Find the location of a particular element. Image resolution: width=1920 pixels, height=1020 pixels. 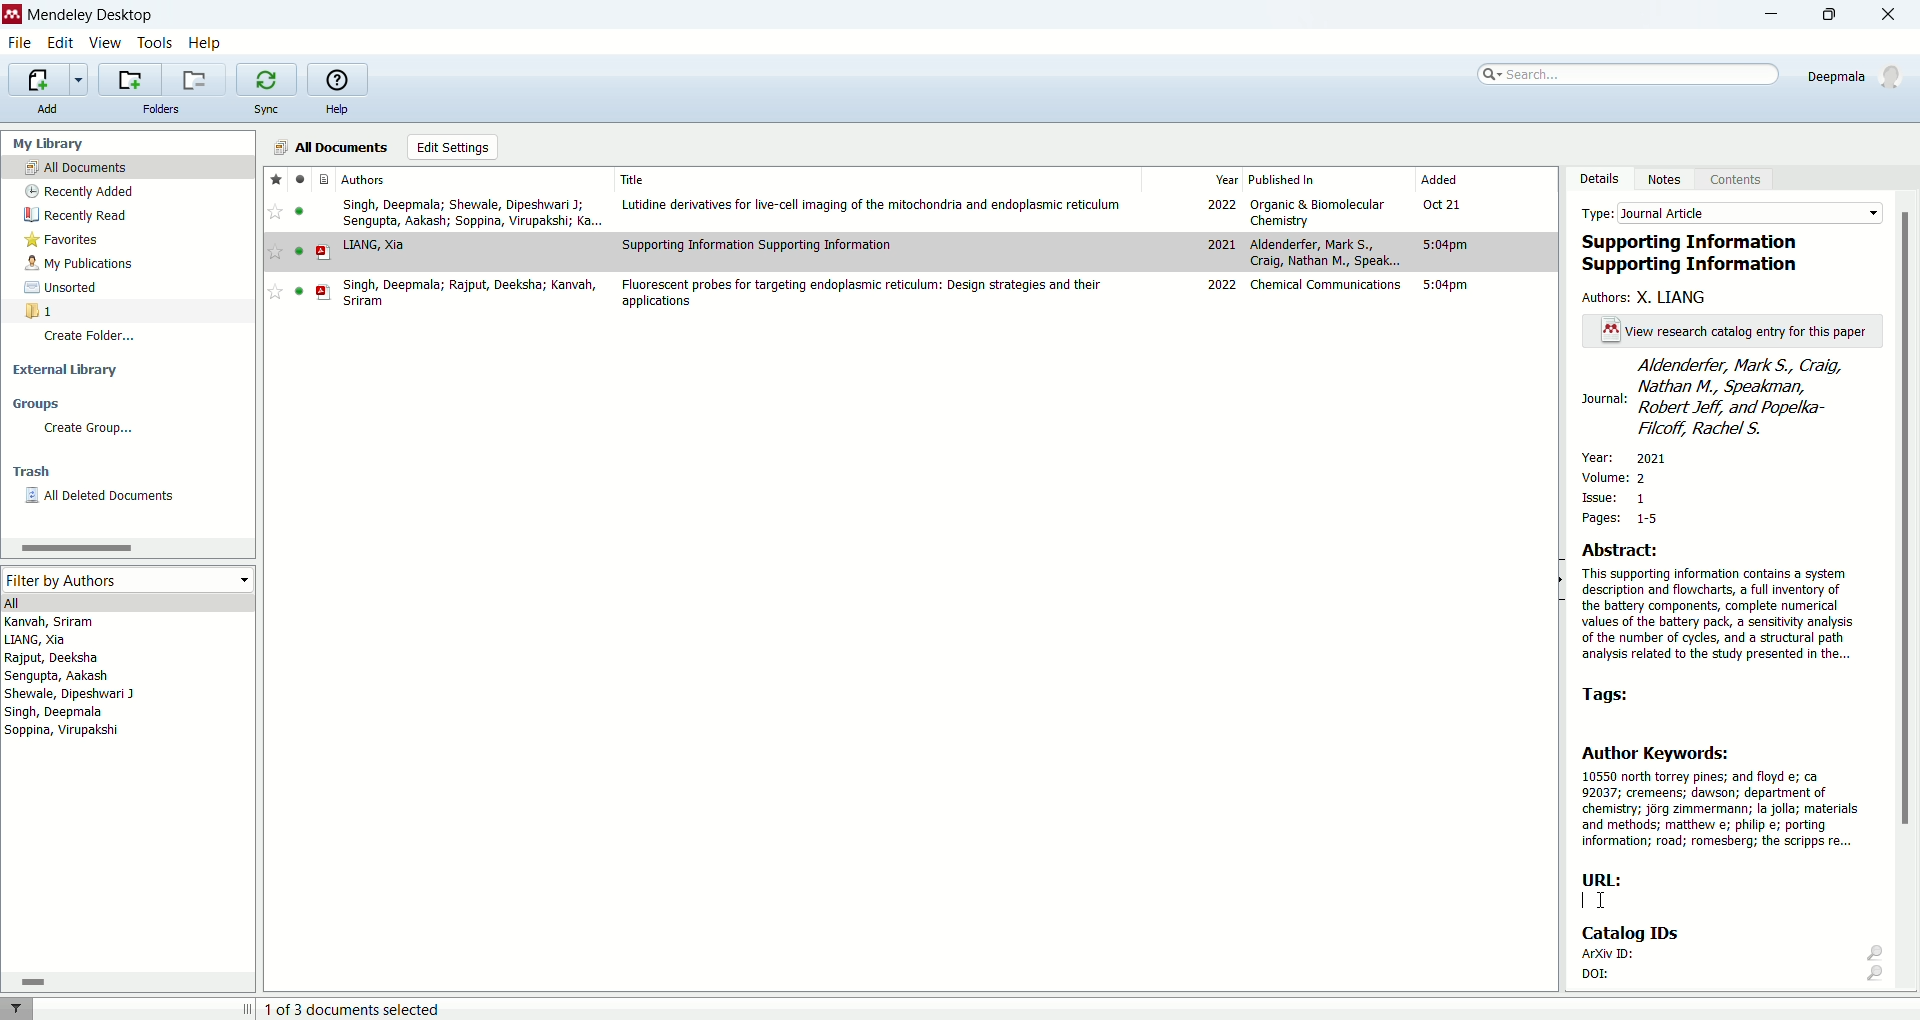

pages: 1-5 is located at coordinates (1615, 518).